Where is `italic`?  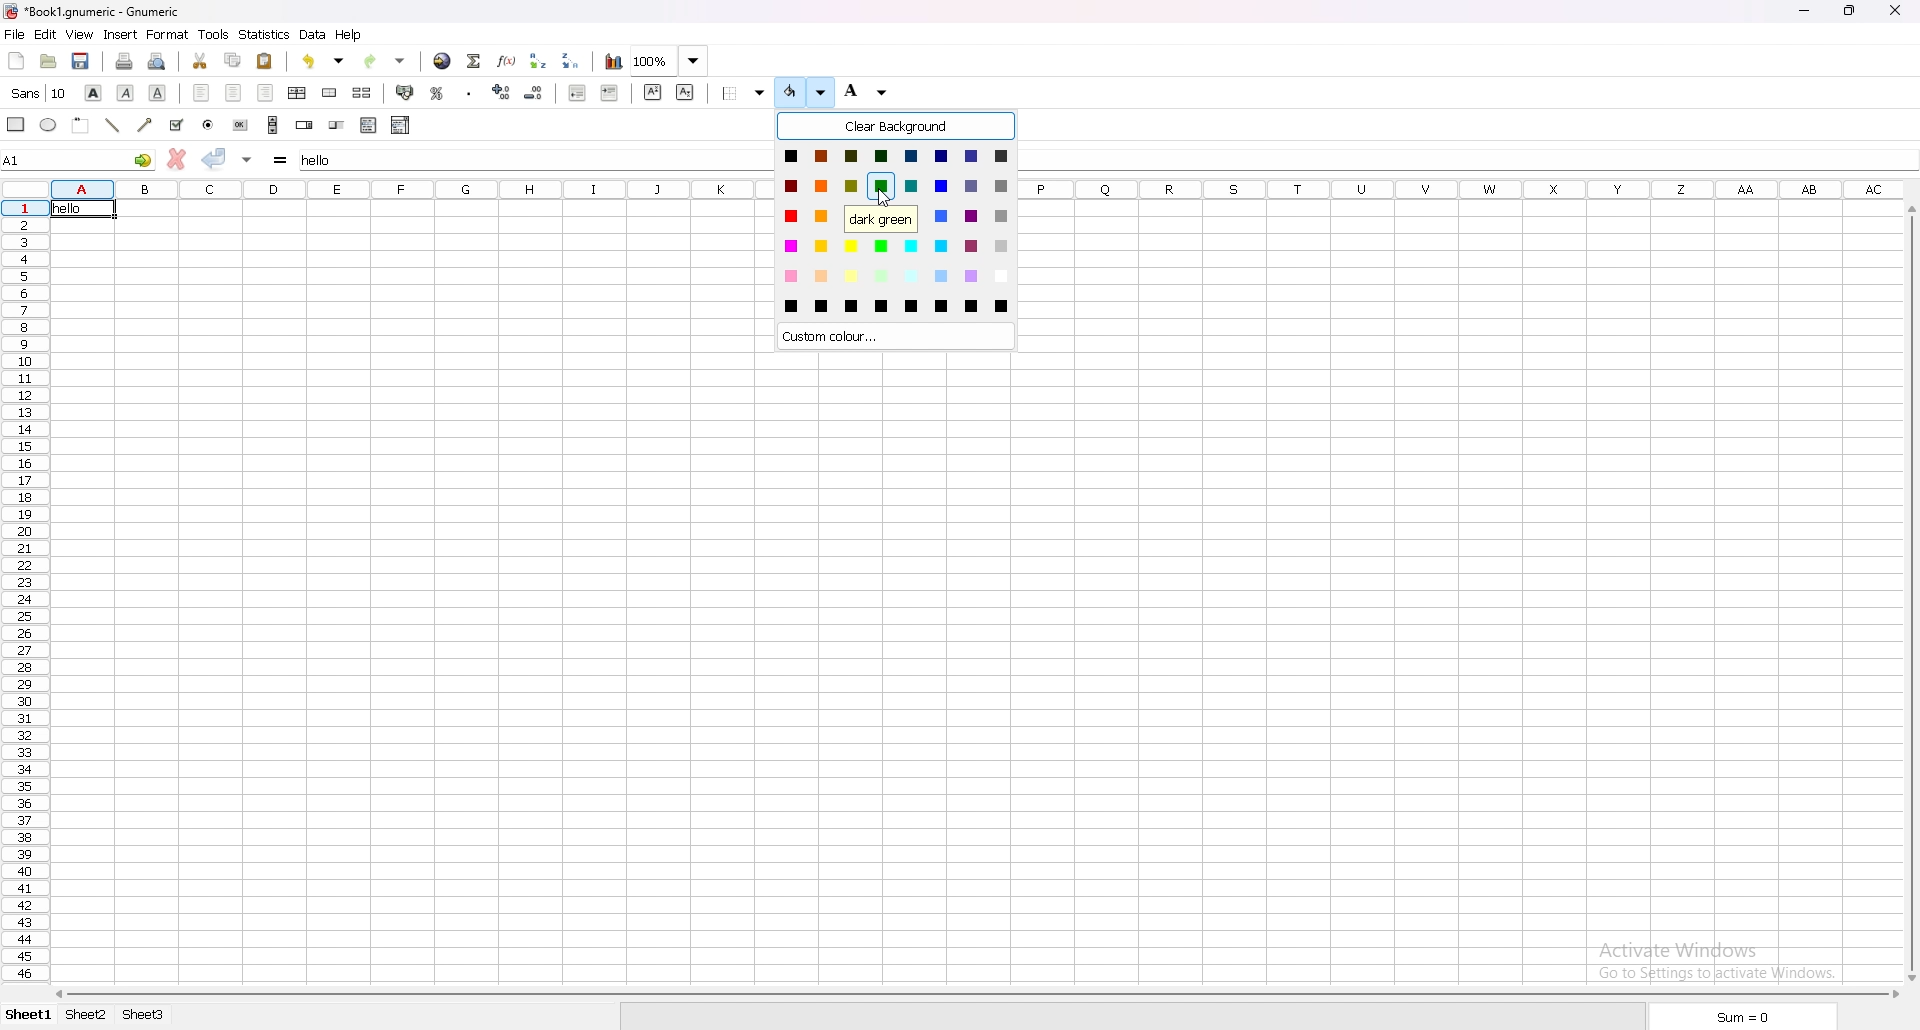
italic is located at coordinates (127, 93).